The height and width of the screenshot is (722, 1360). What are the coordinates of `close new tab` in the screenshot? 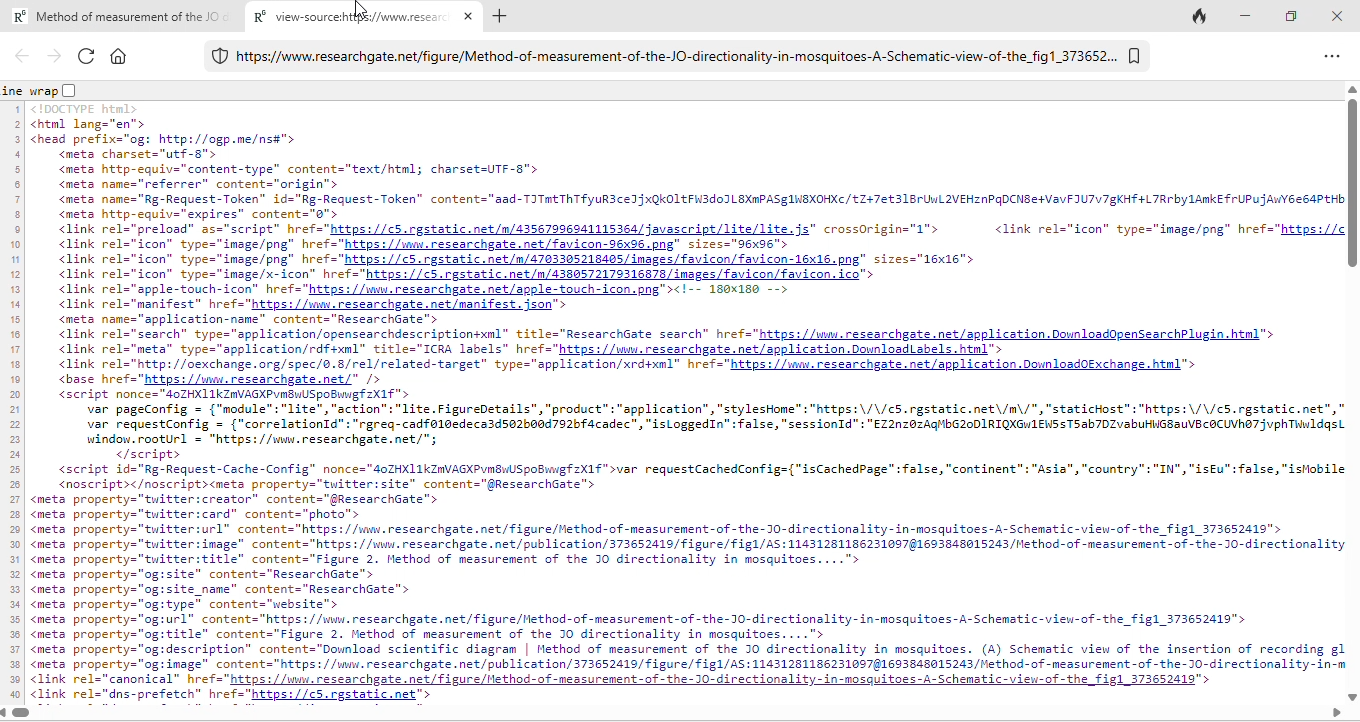 It's located at (468, 17).